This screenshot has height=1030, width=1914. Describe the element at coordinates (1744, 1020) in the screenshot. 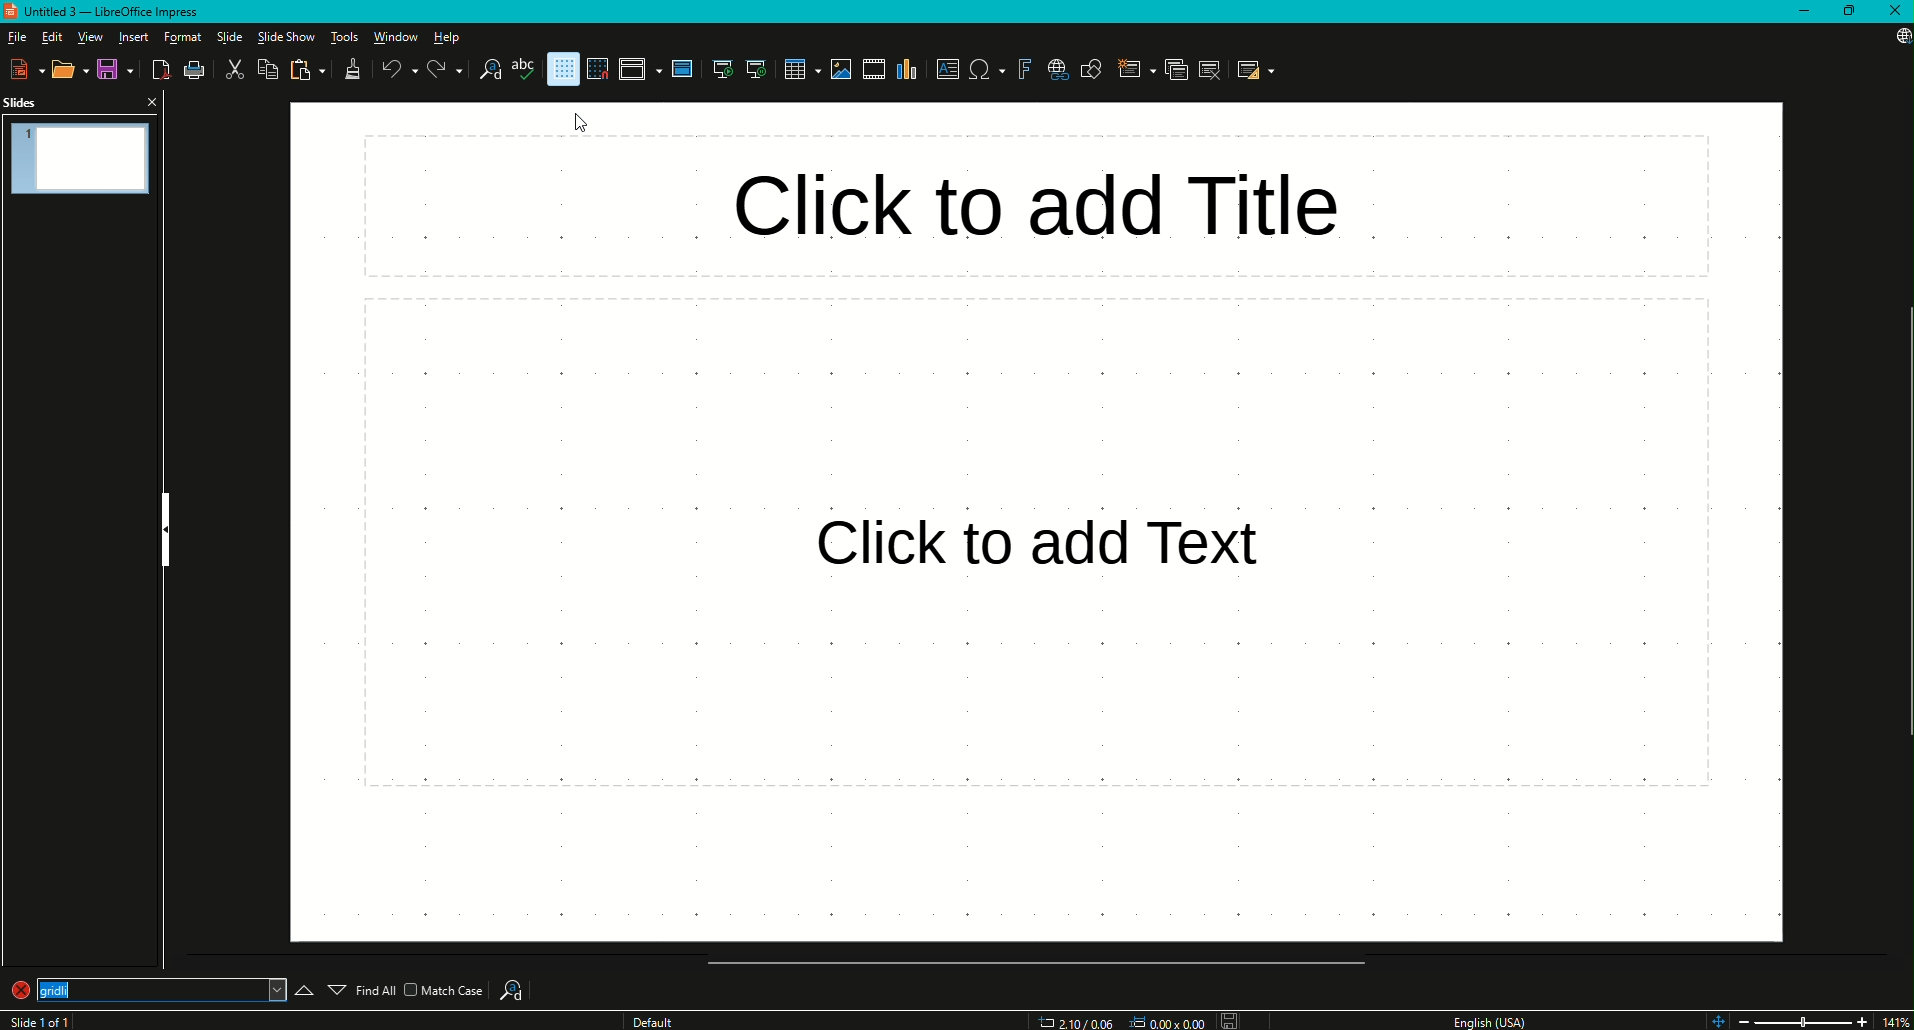

I see `Zoom Out` at that location.